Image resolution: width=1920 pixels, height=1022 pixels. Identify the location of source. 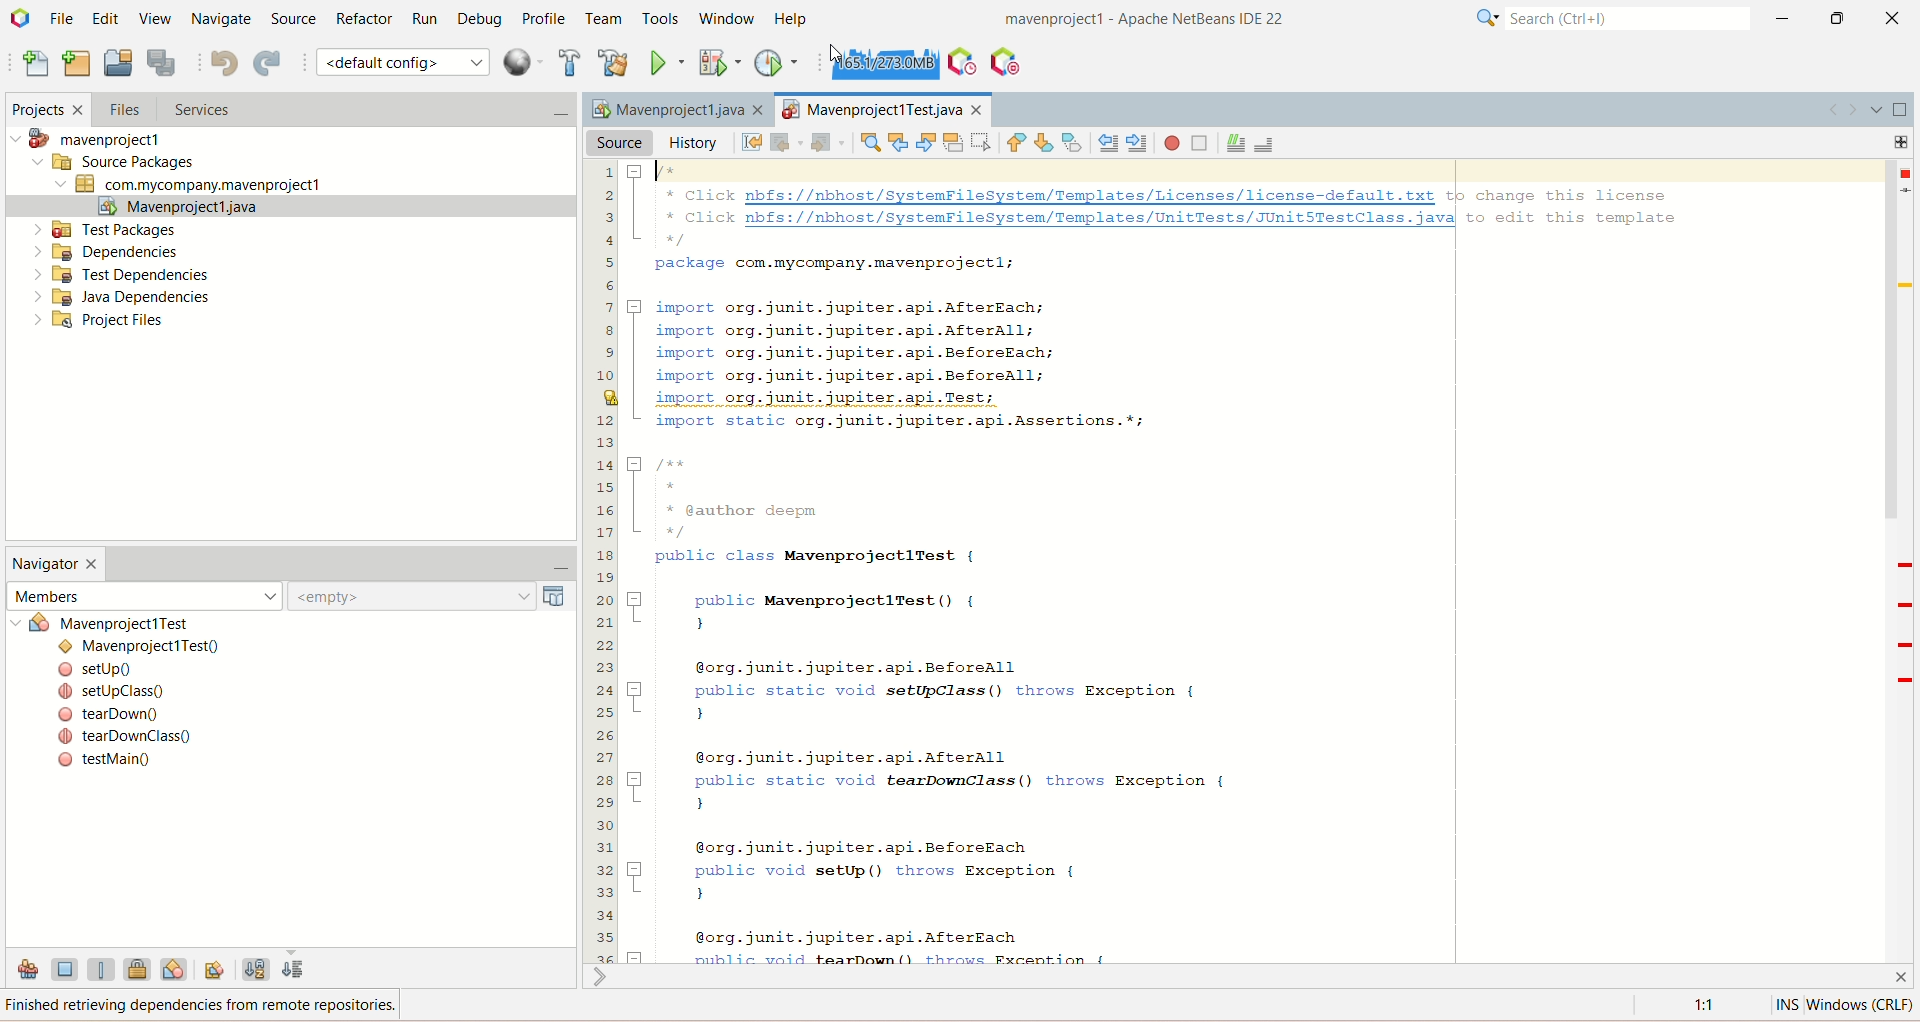
(291, 17).